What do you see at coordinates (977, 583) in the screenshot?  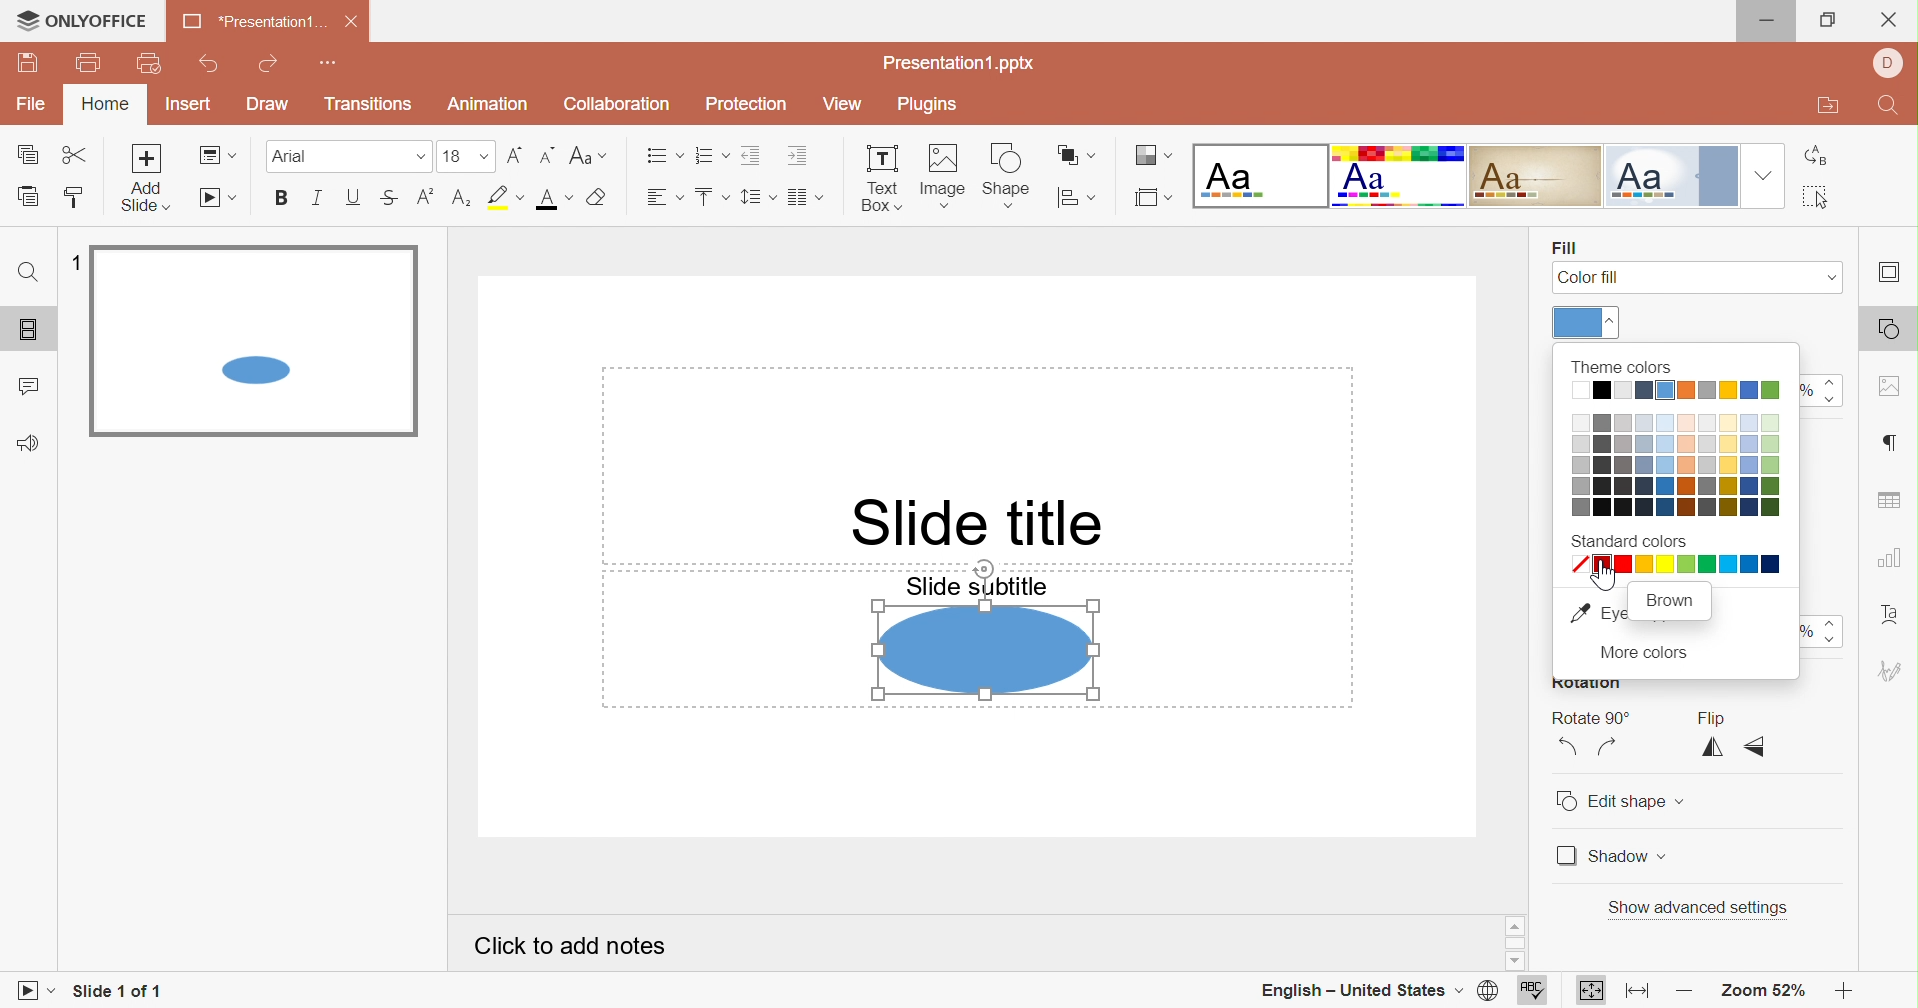 I see `Slide subtitle` at bounding box center [977, 583].